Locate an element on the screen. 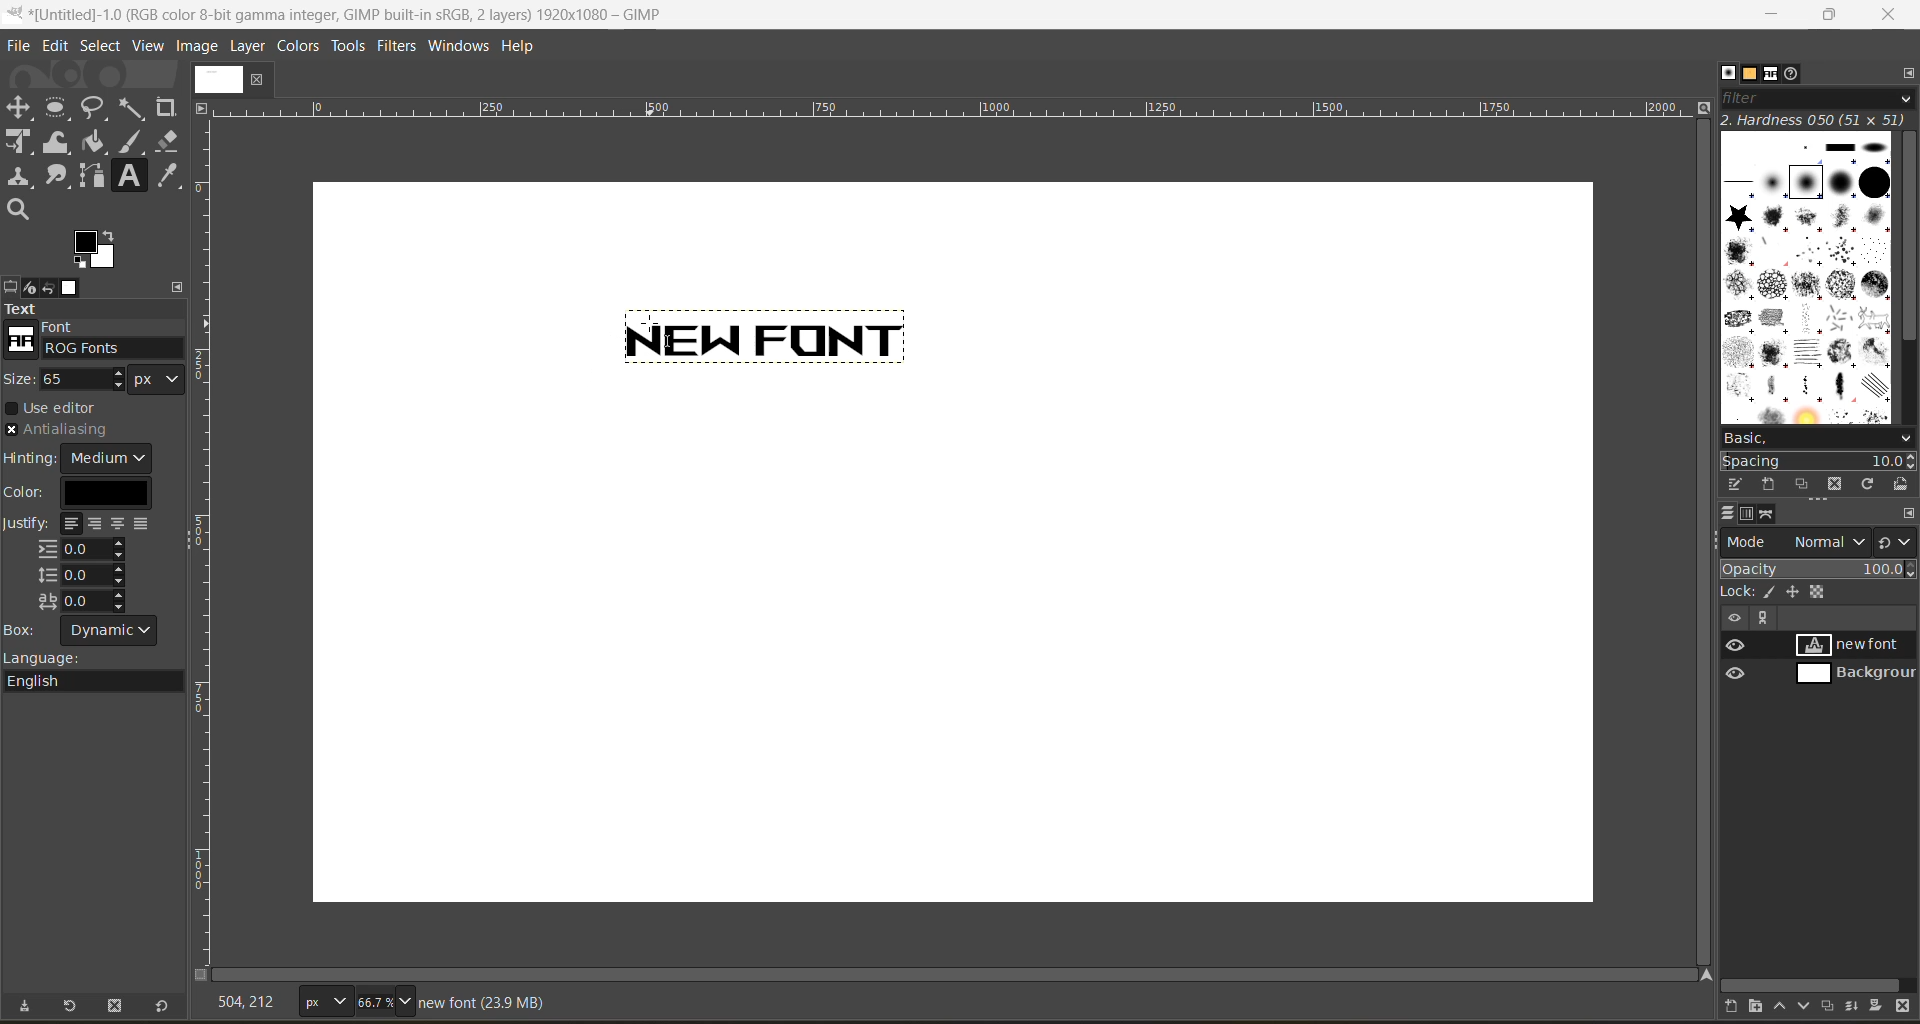 This screenshot has width=1920, height=1024. preview is located at coordinates (1739, 661).